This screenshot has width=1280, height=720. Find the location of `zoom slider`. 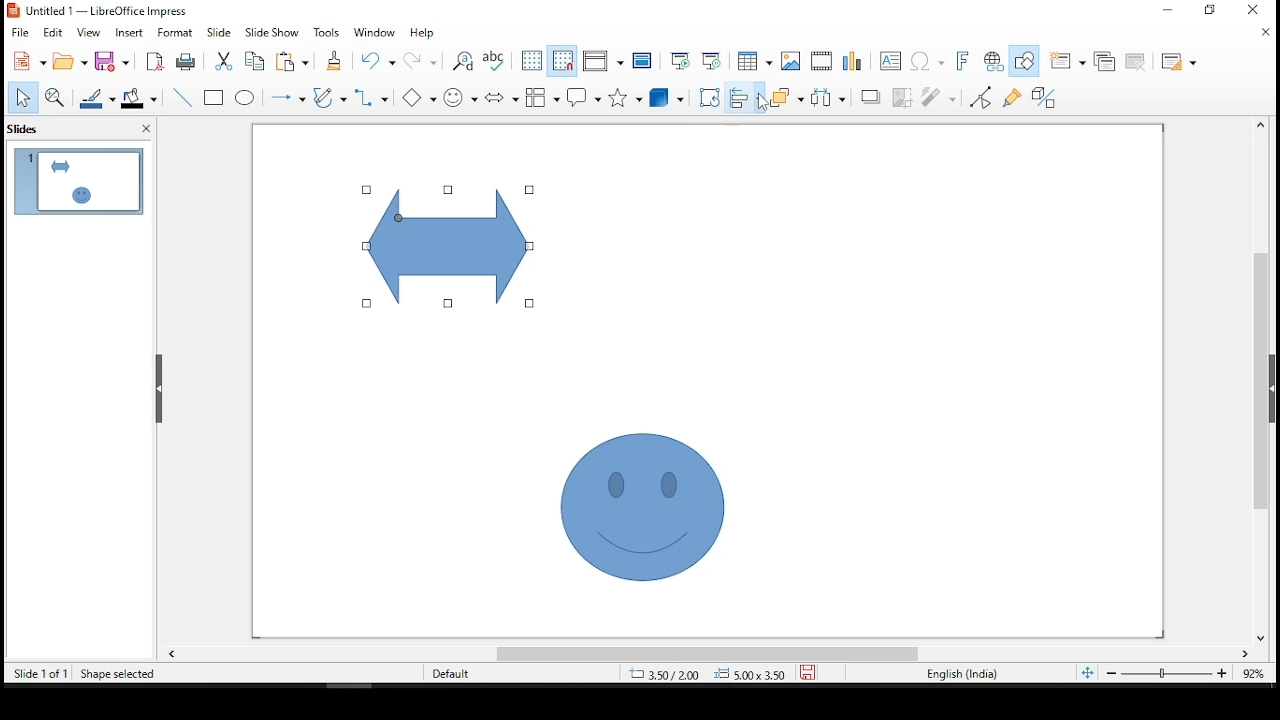

zoom slider is located at coordinates (1167, 673).